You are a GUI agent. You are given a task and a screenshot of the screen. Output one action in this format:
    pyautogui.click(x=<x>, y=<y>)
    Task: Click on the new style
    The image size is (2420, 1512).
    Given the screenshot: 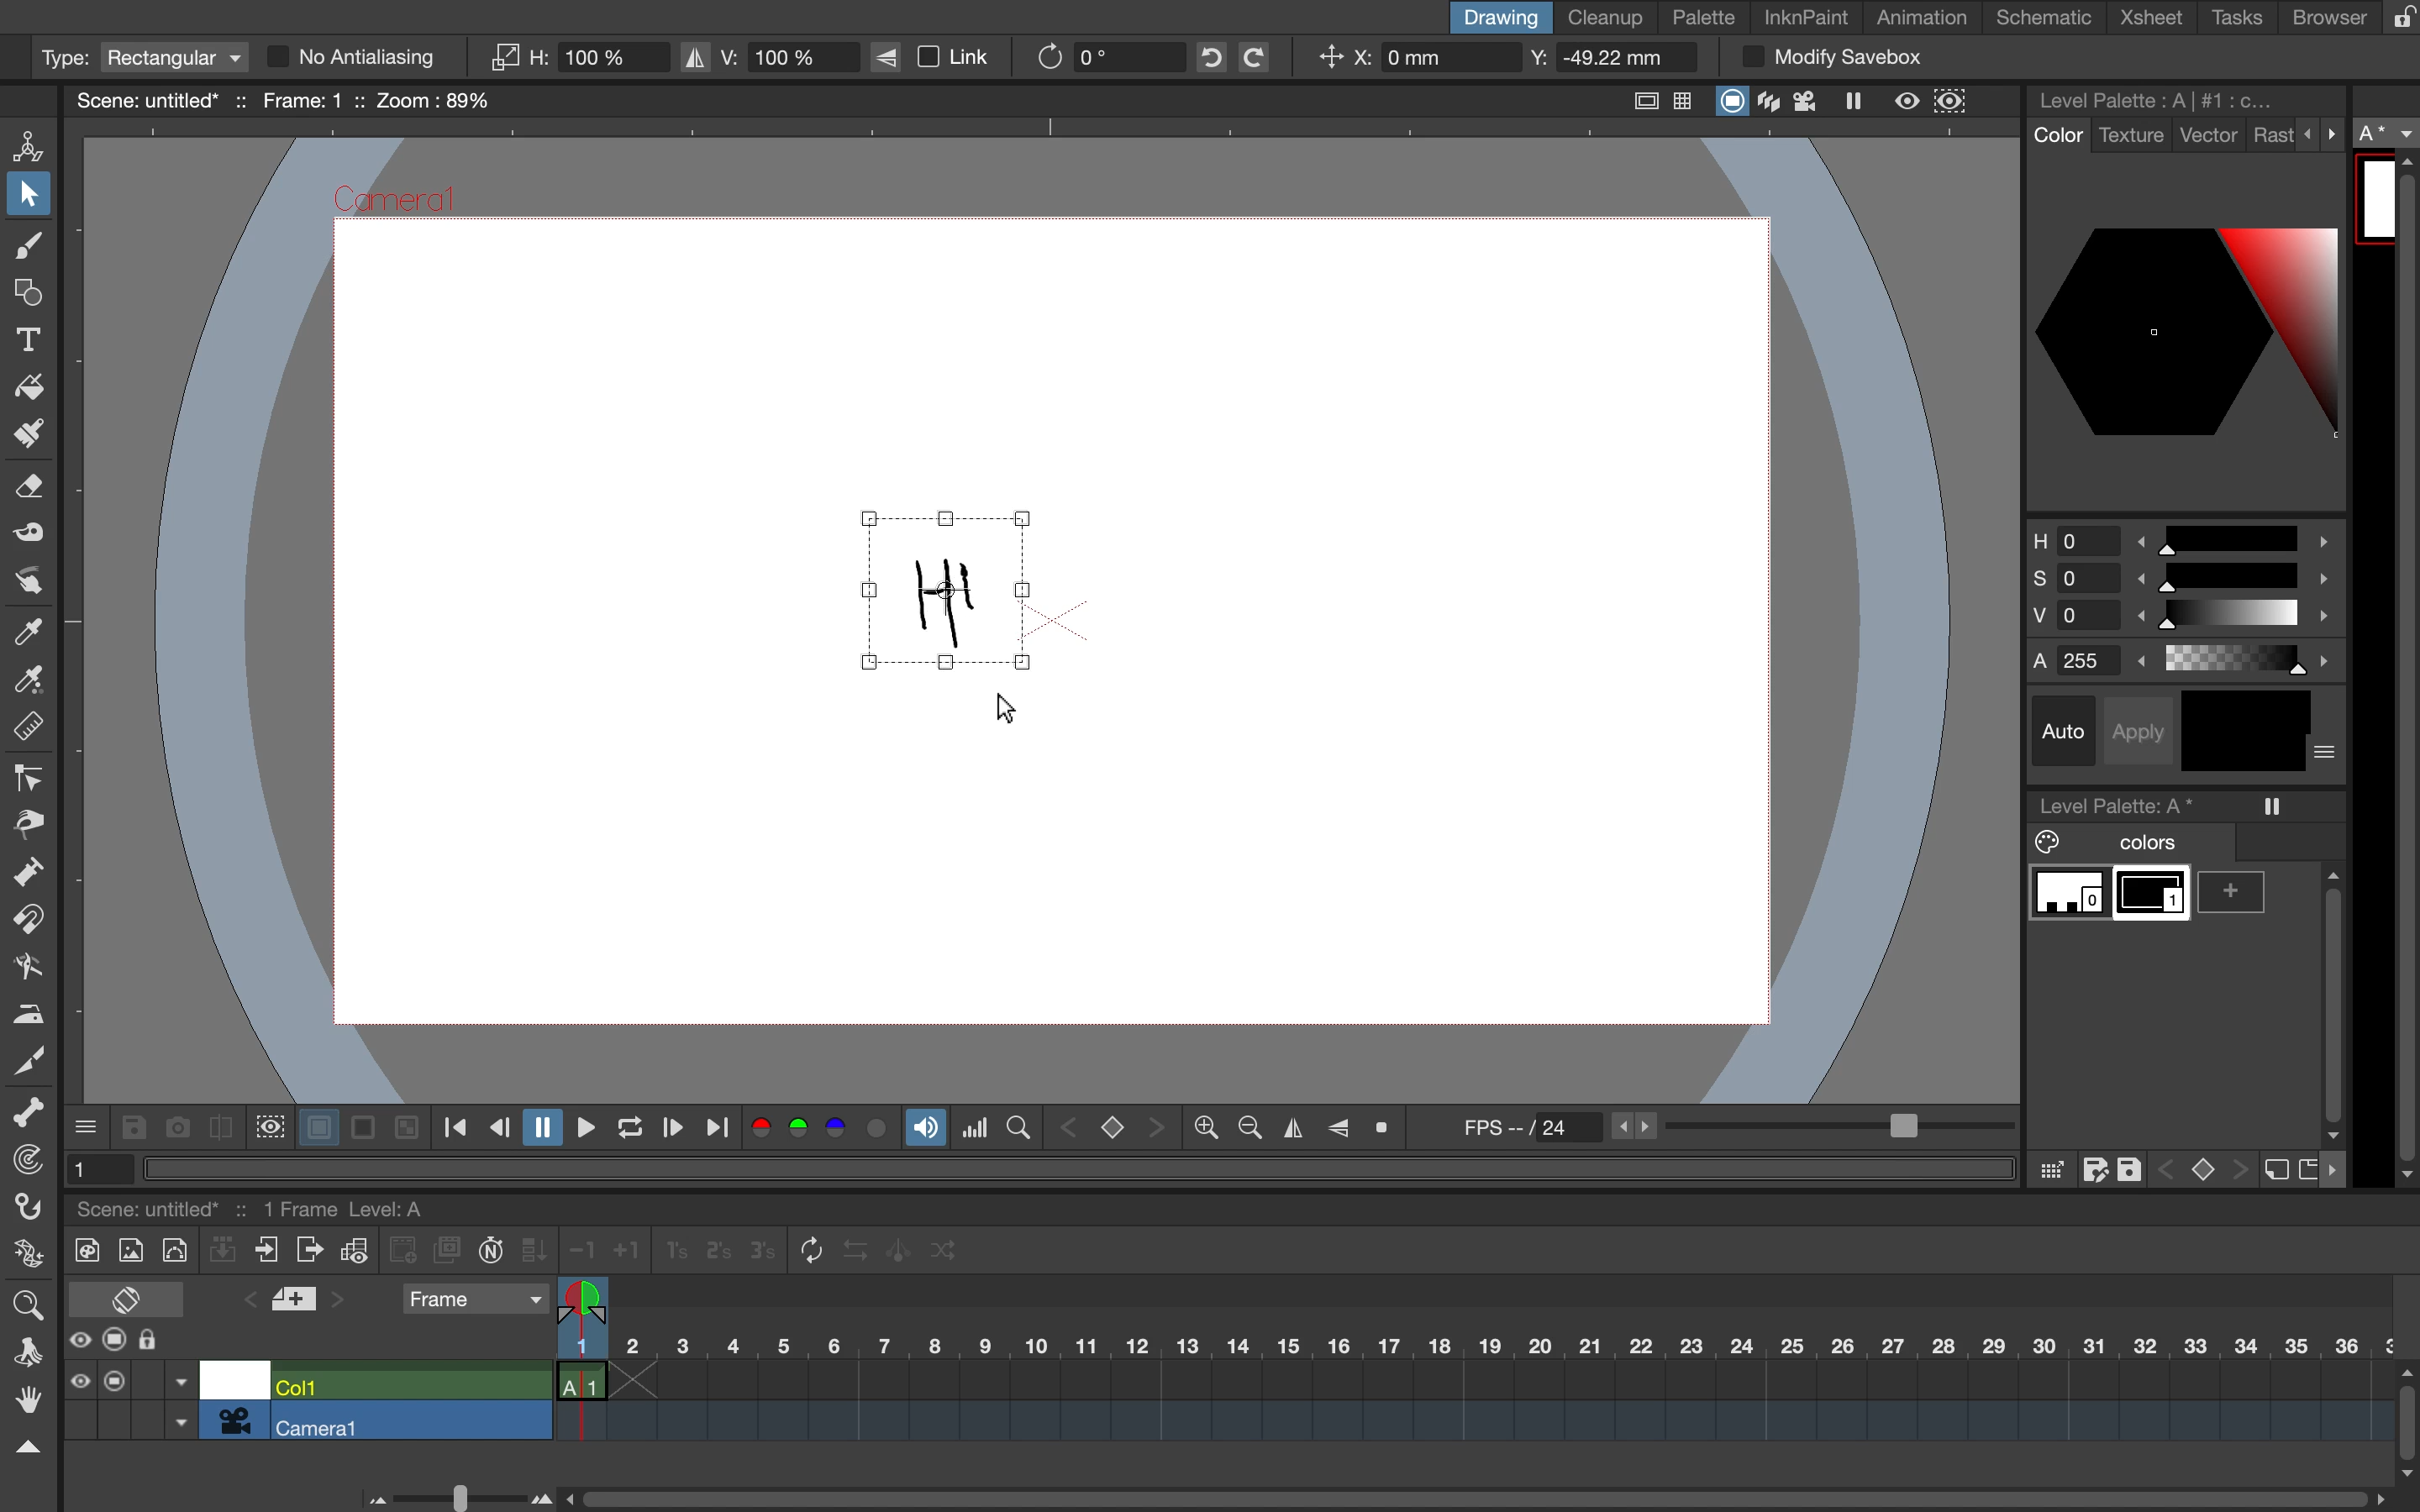 What is the action you would take?
    pyautogui.click(x=2273, y=1171)
    